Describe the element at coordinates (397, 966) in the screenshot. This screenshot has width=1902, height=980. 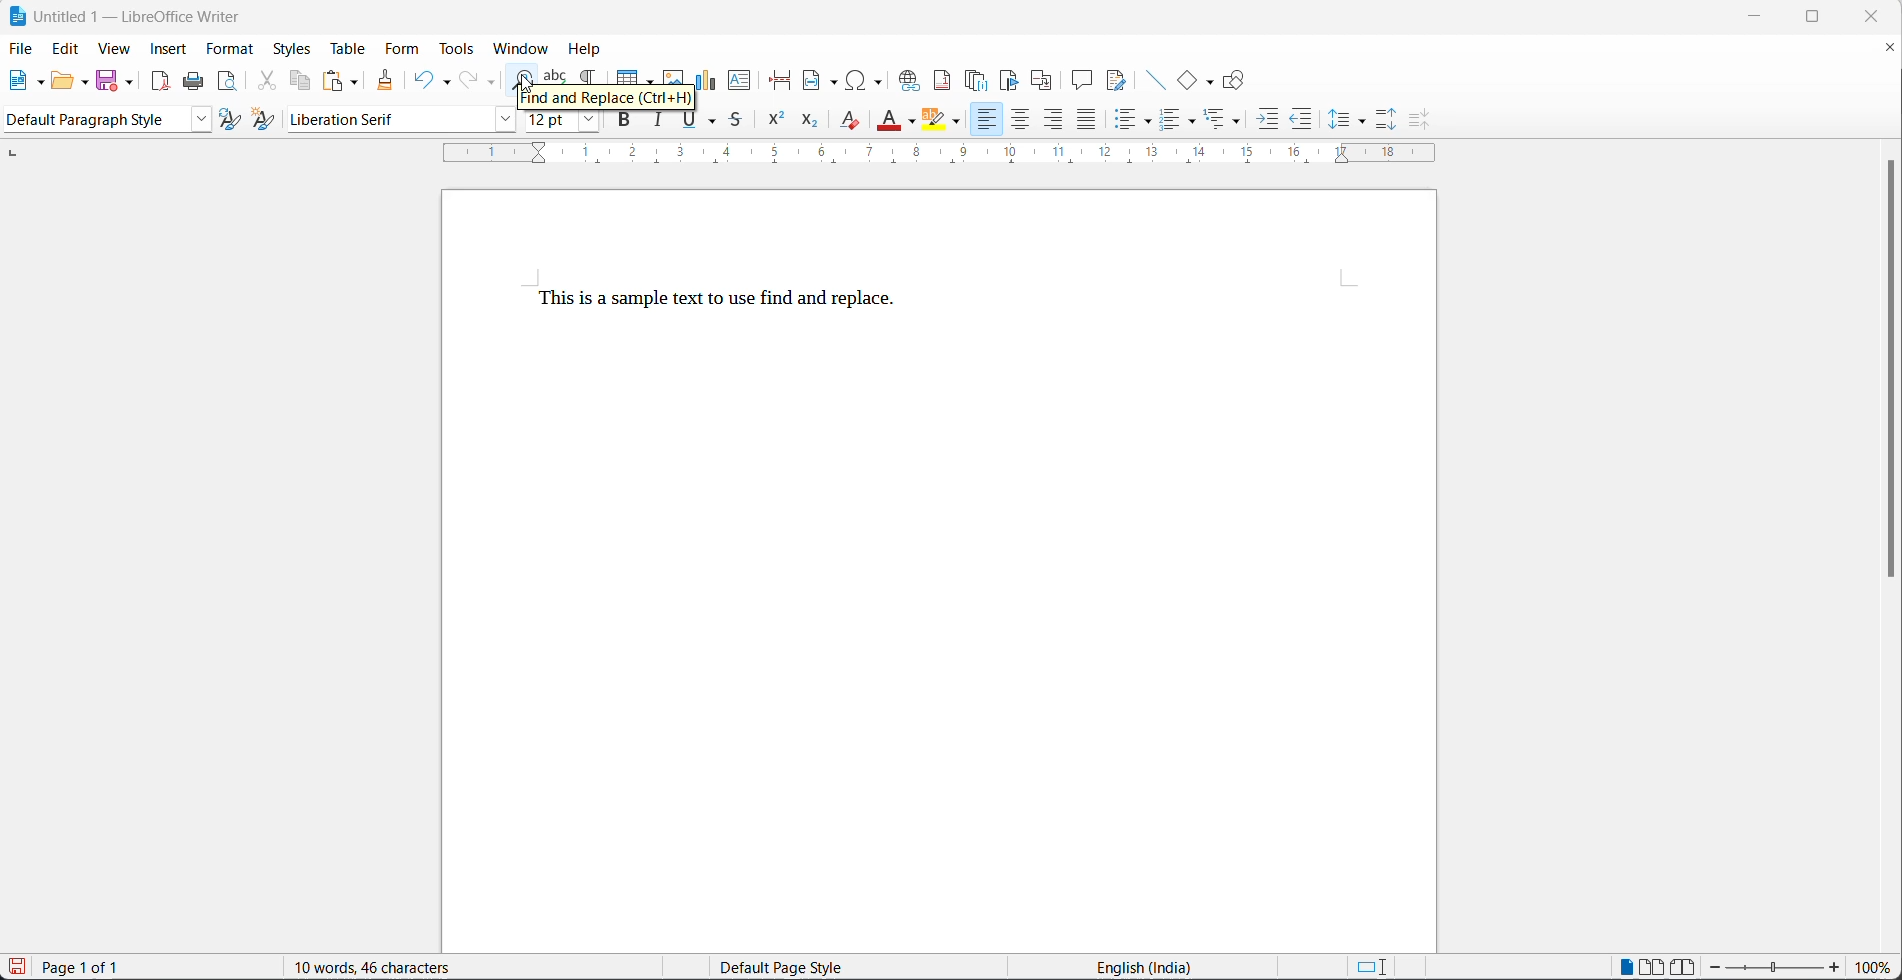
I see `10 words, 46 characters` at that location.